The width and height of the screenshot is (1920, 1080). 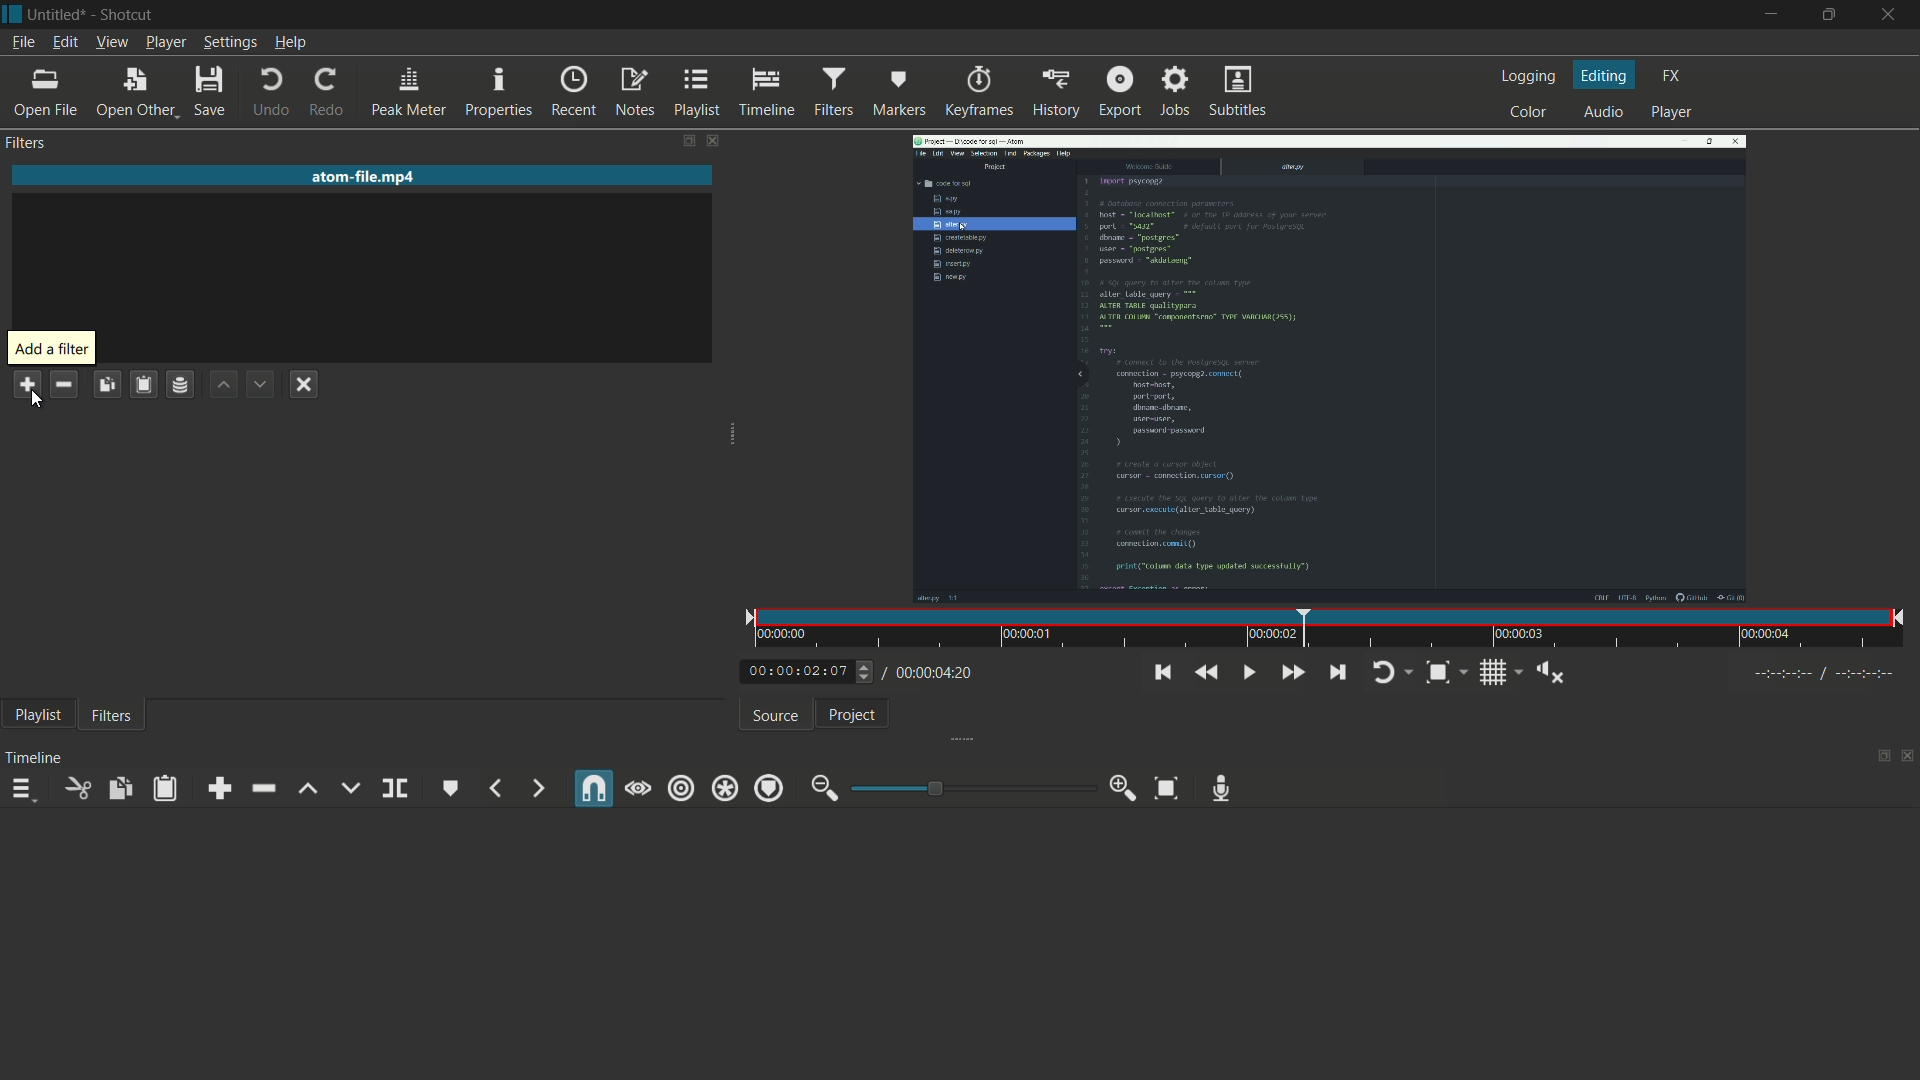 What do you see at coordinates (969, 787) in the screenshot?
I see `adjustment bar` at bounding box center [969, 787].